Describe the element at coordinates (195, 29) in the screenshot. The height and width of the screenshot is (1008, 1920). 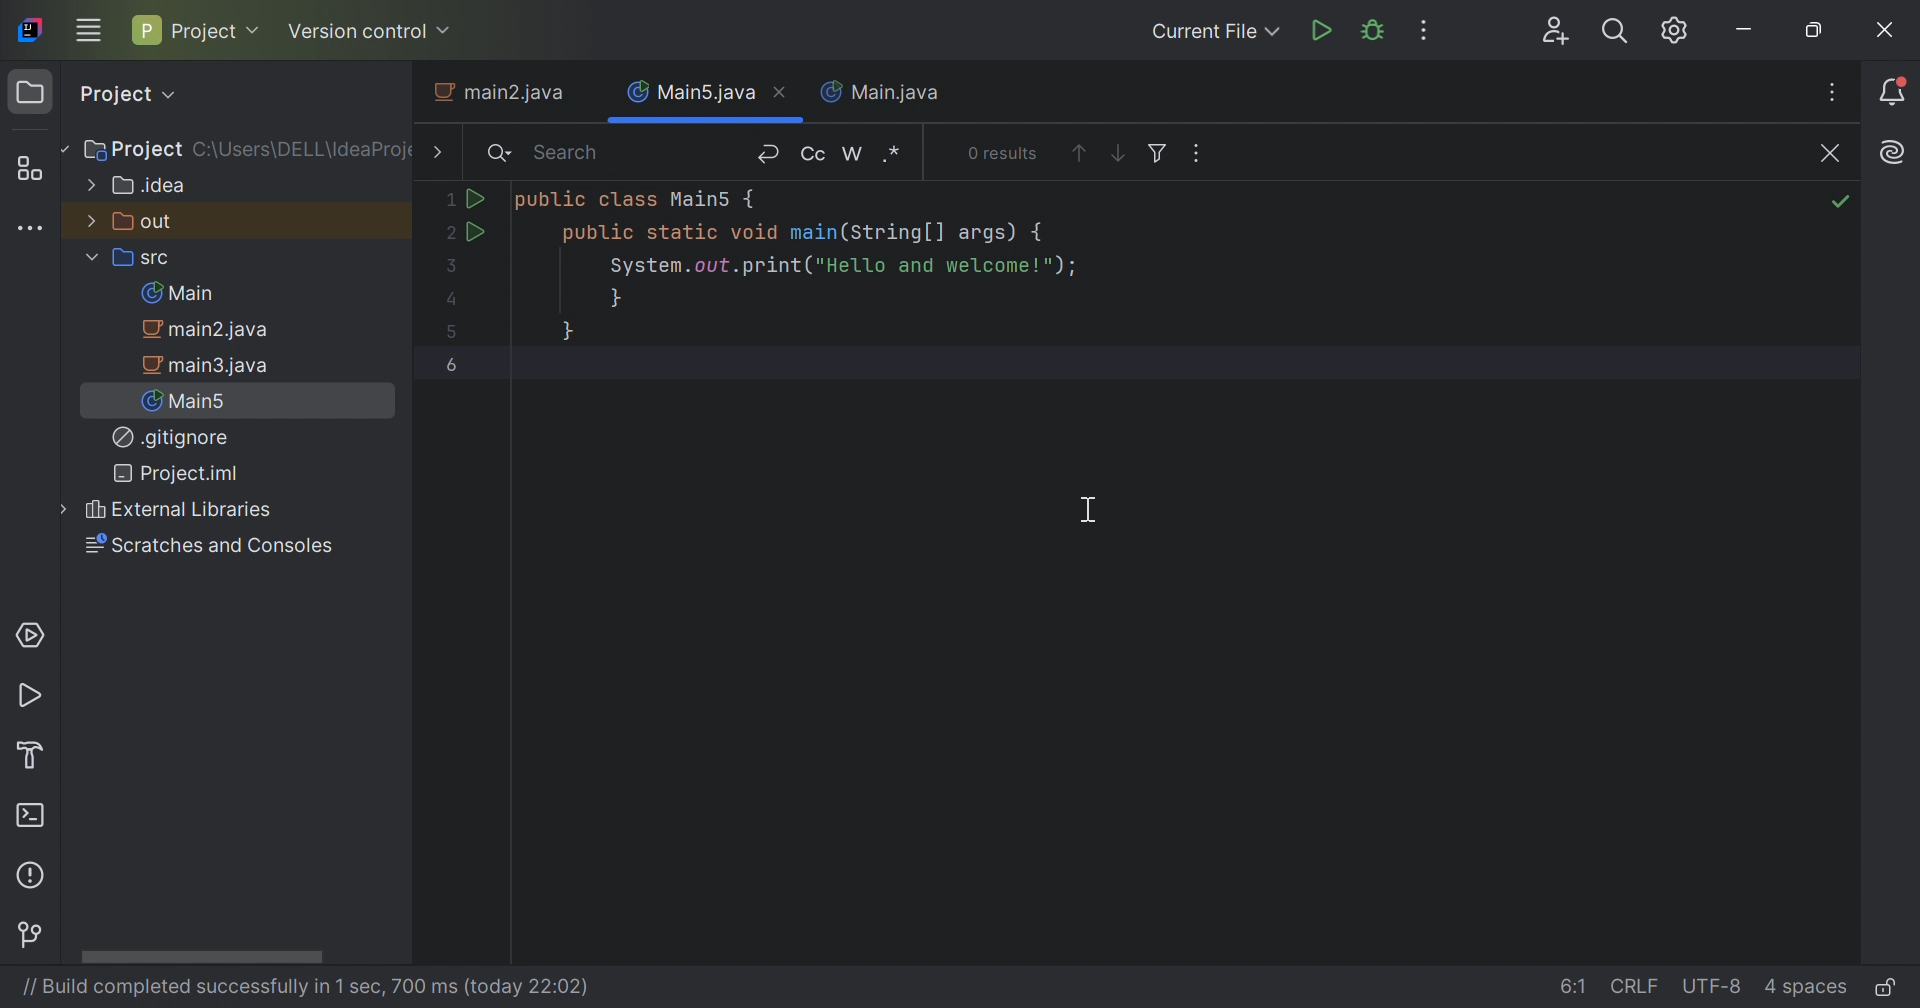
I see `Project` at that location.